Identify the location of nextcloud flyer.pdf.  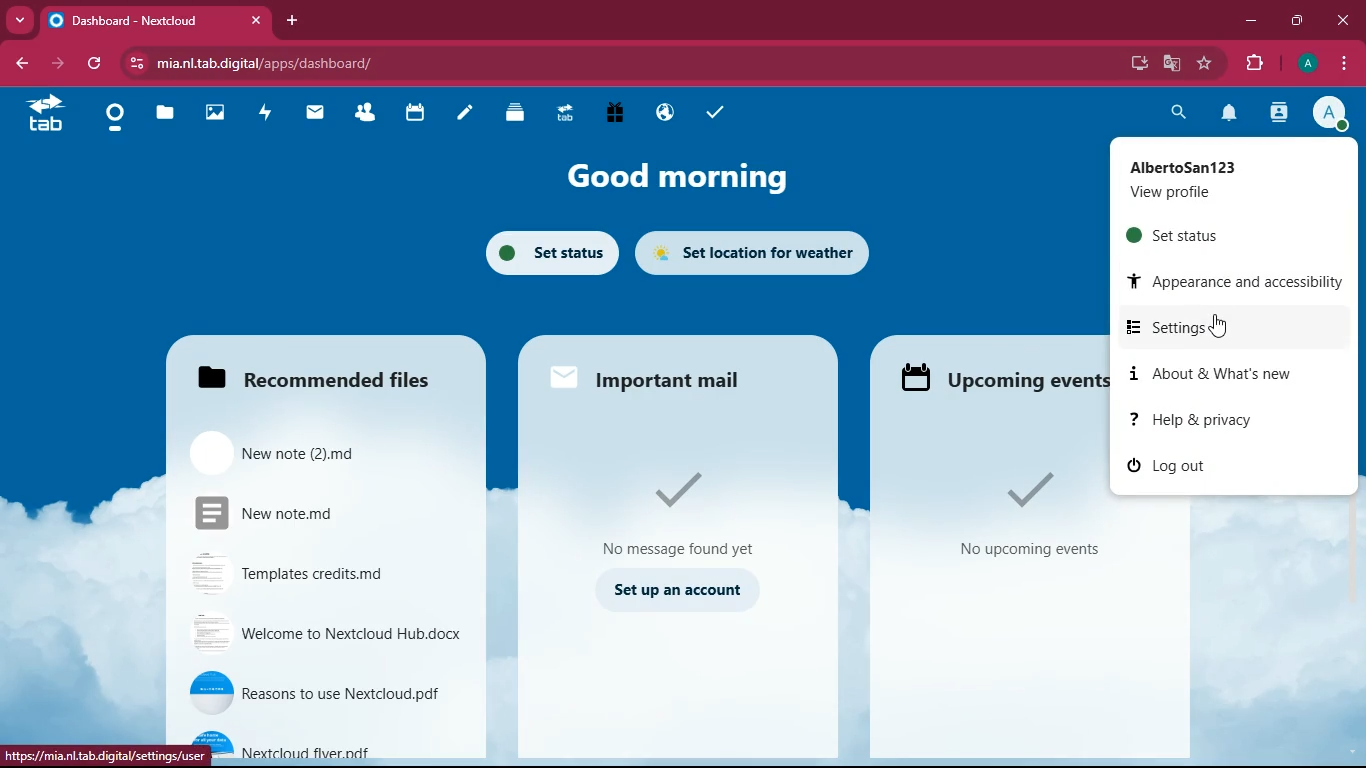
(336, 743).